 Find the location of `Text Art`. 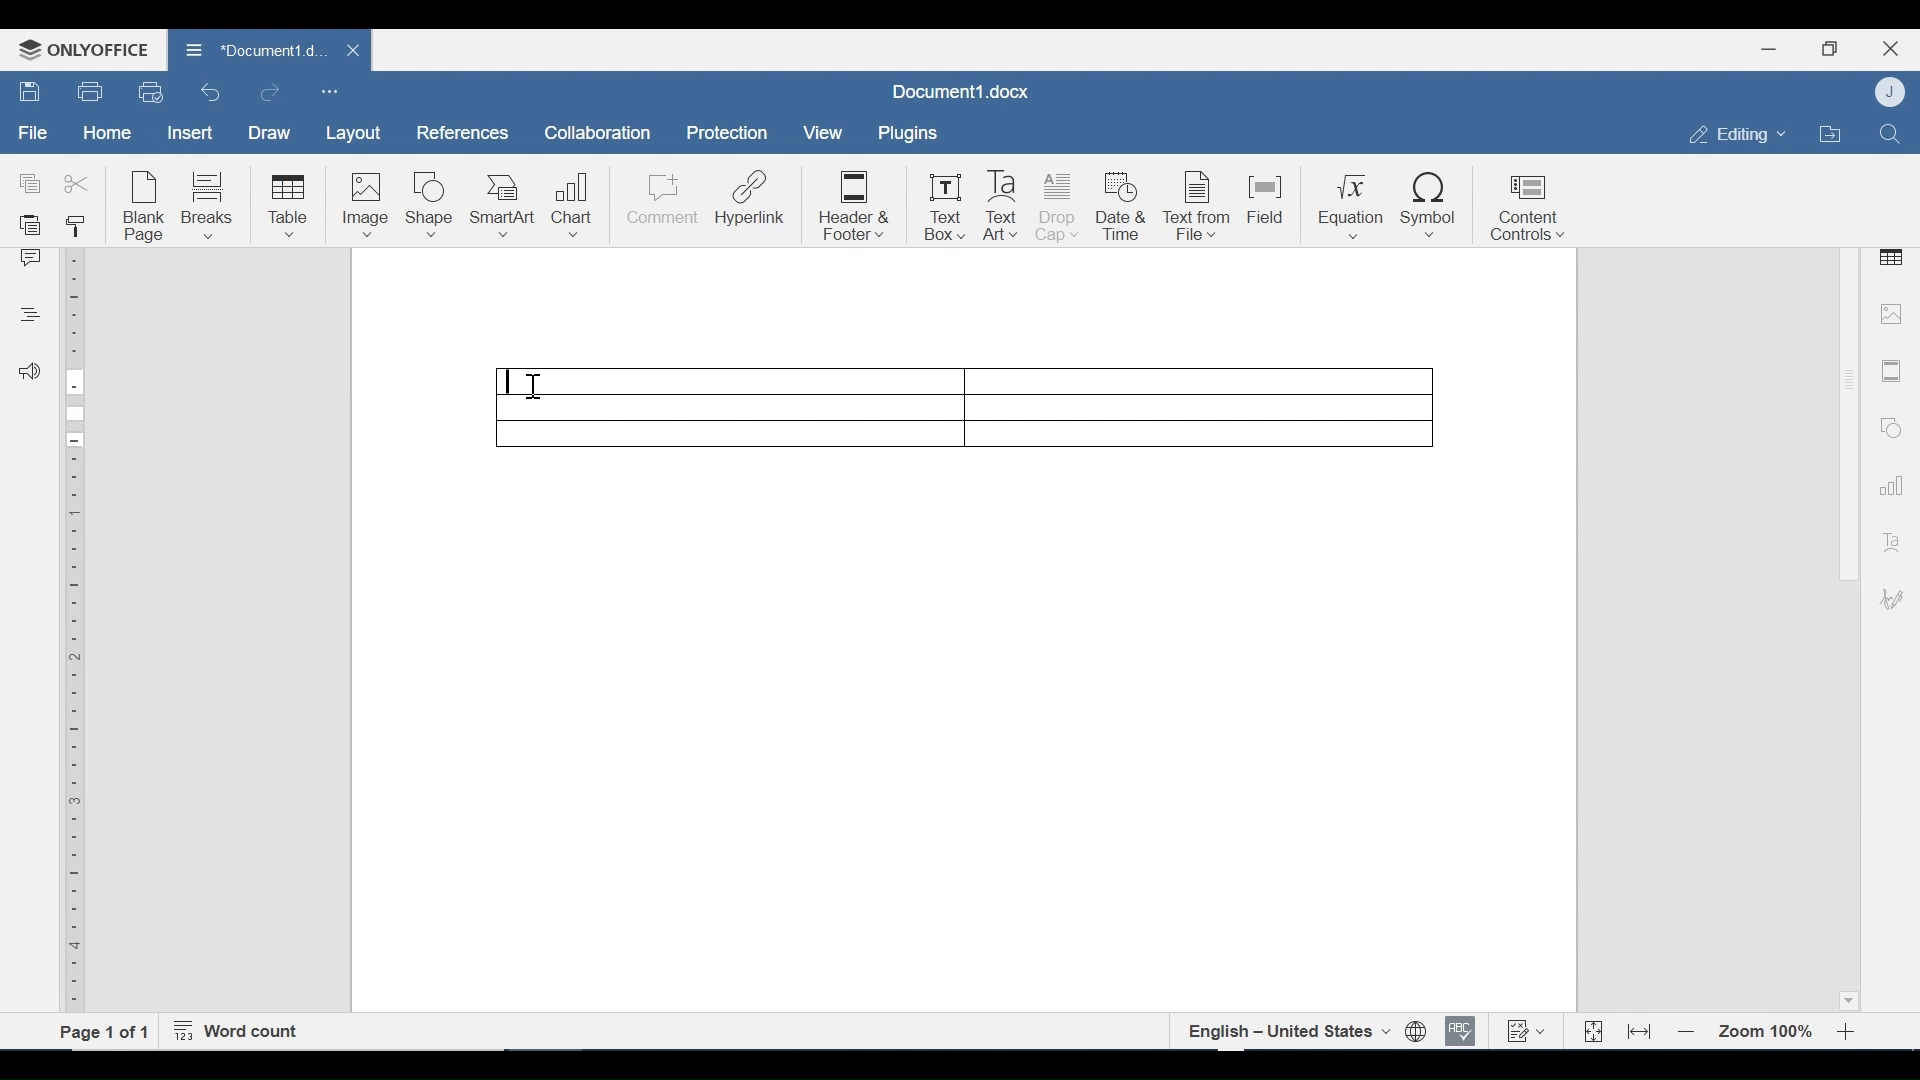

Text Art is located at coordinates (1004, 207).